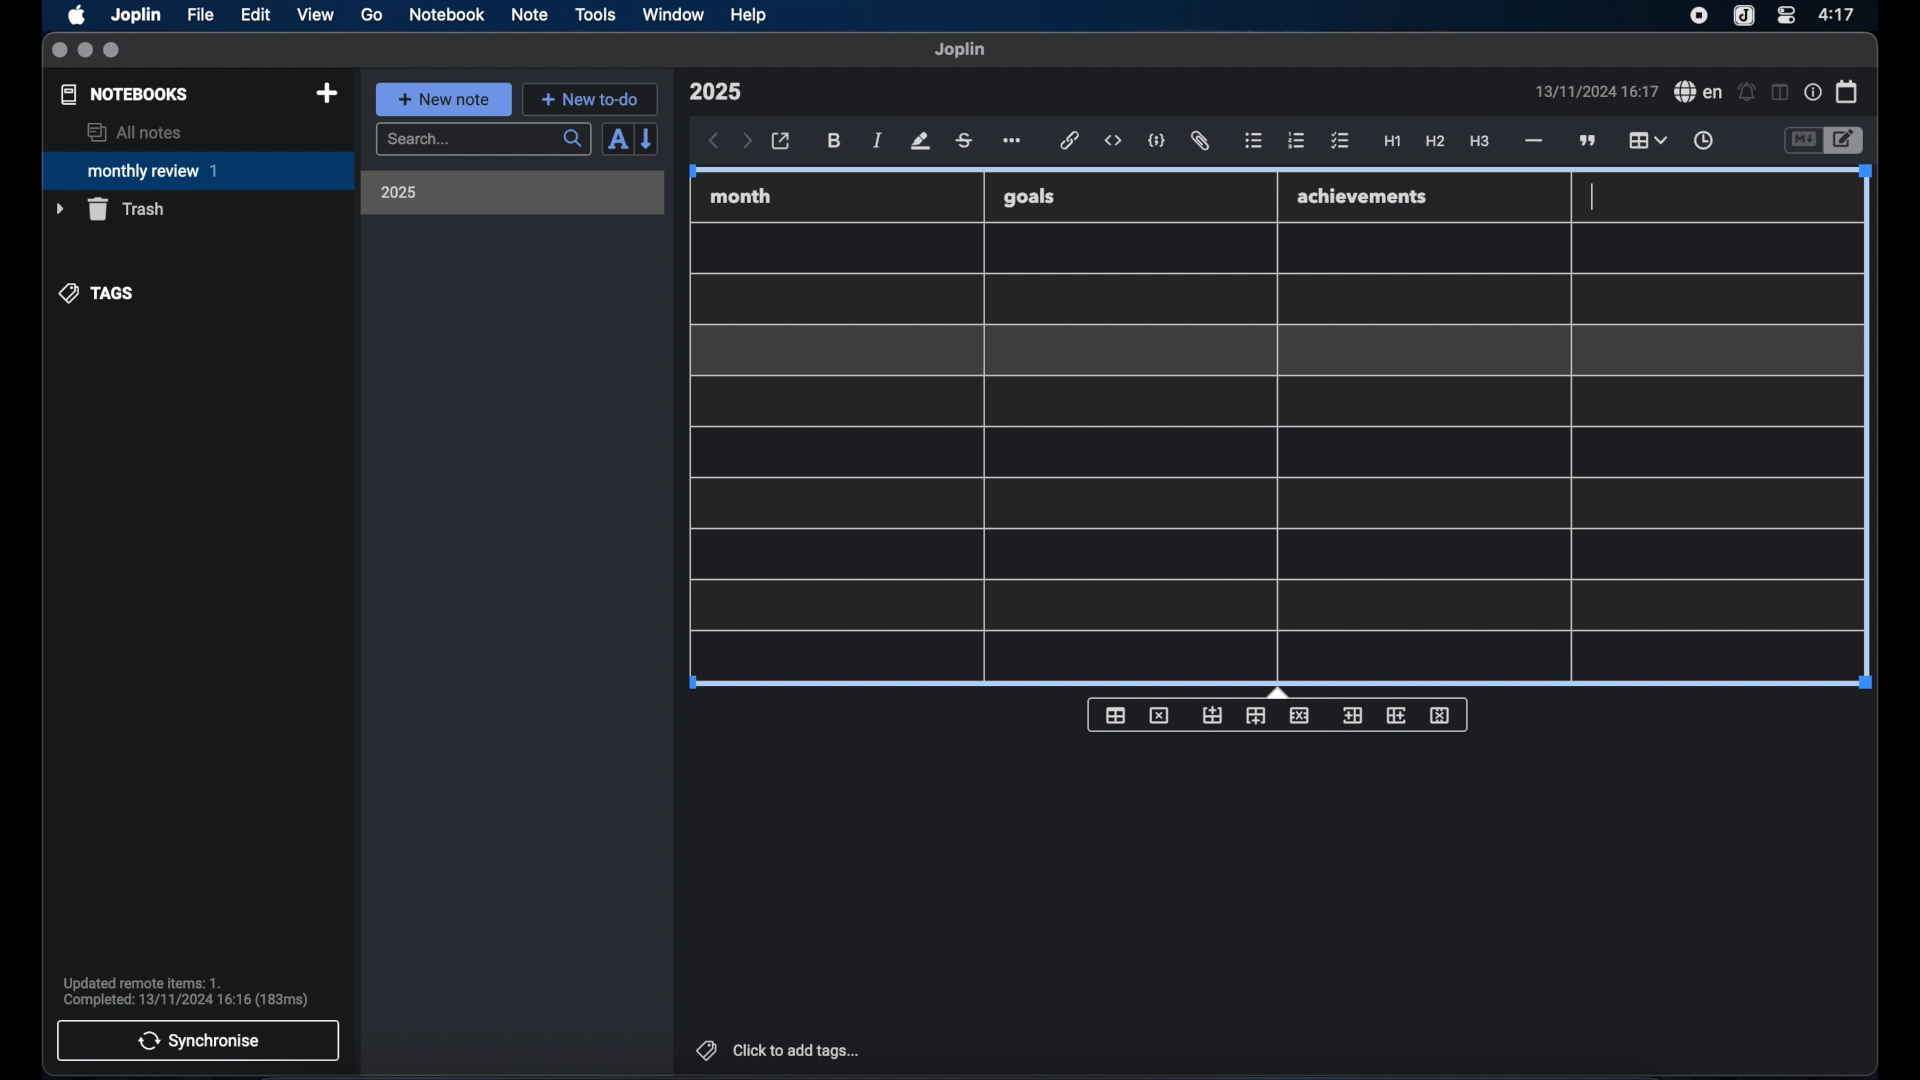  I want to click on joplin icon, so click(1742, 17).